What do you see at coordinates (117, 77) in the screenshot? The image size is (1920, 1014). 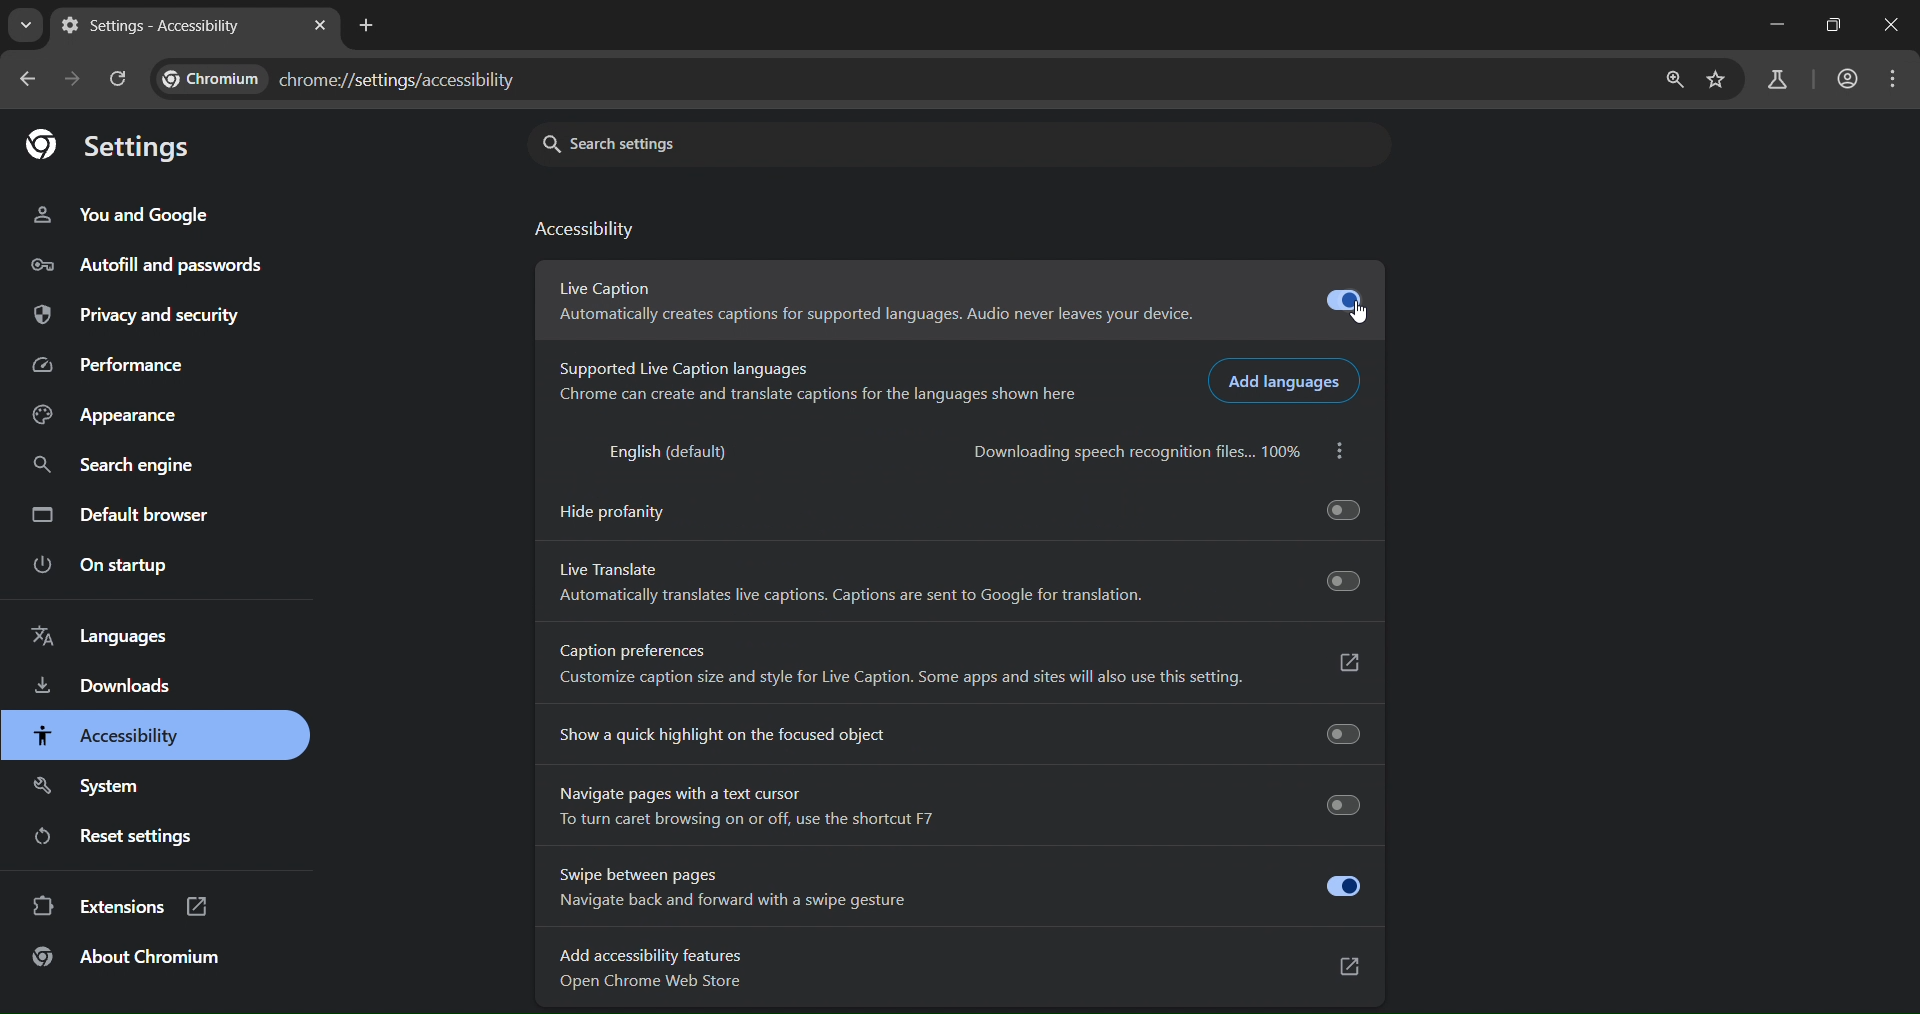 I see `reload page` at bounding box center [117, 77].